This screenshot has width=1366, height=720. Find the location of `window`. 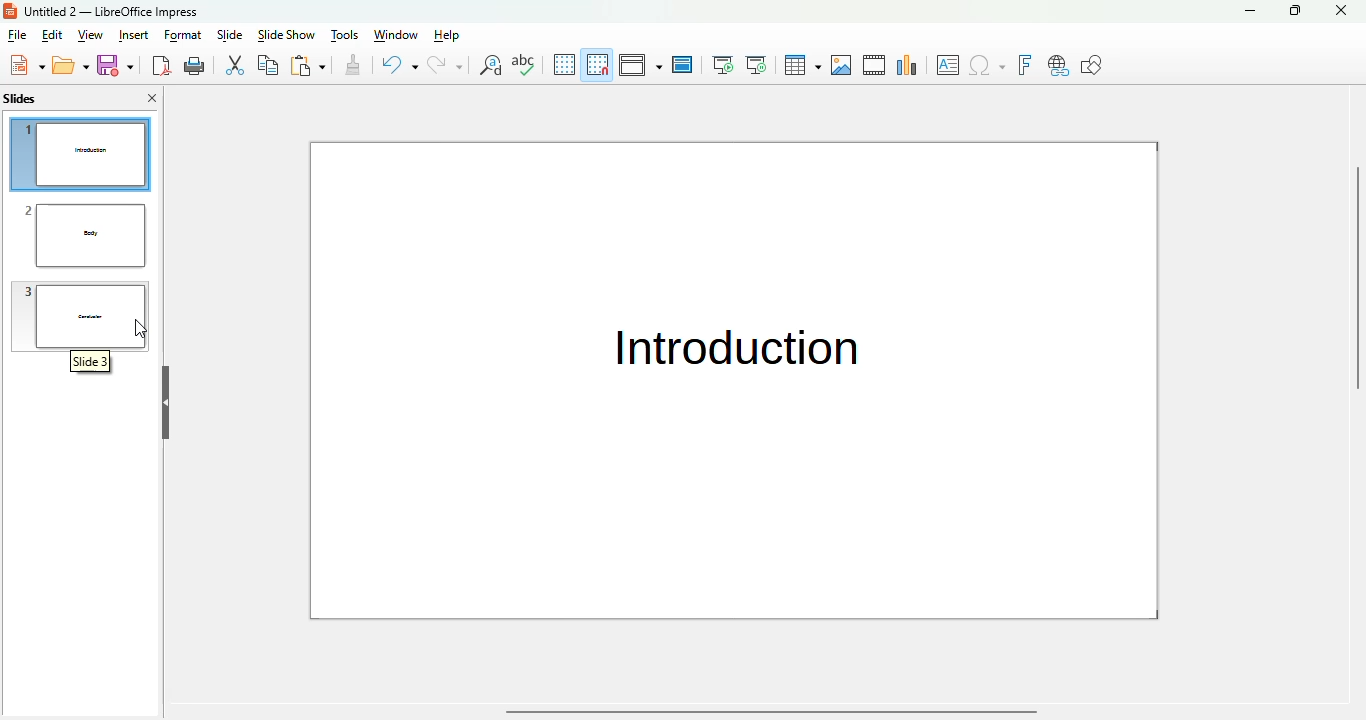

window is located at coordinates (396, 35).